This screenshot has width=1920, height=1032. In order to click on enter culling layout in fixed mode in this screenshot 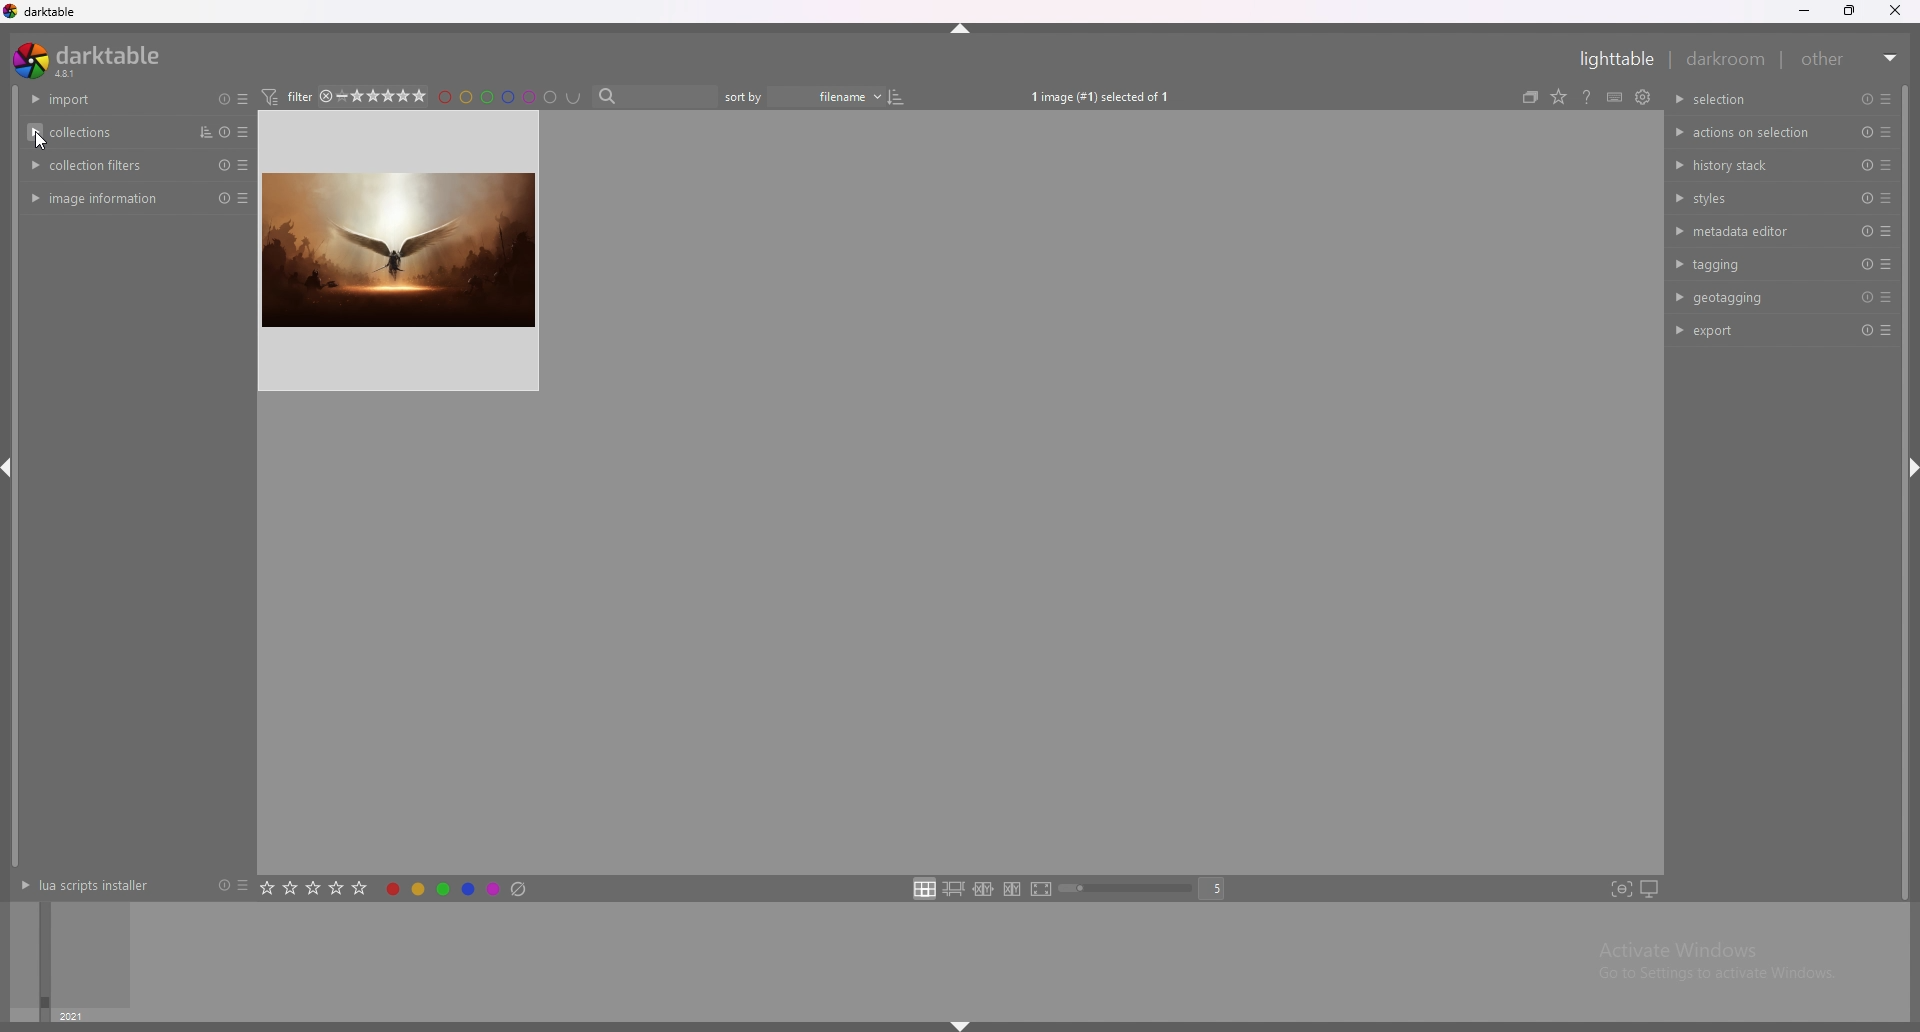, I will do `click(983, 890)`.